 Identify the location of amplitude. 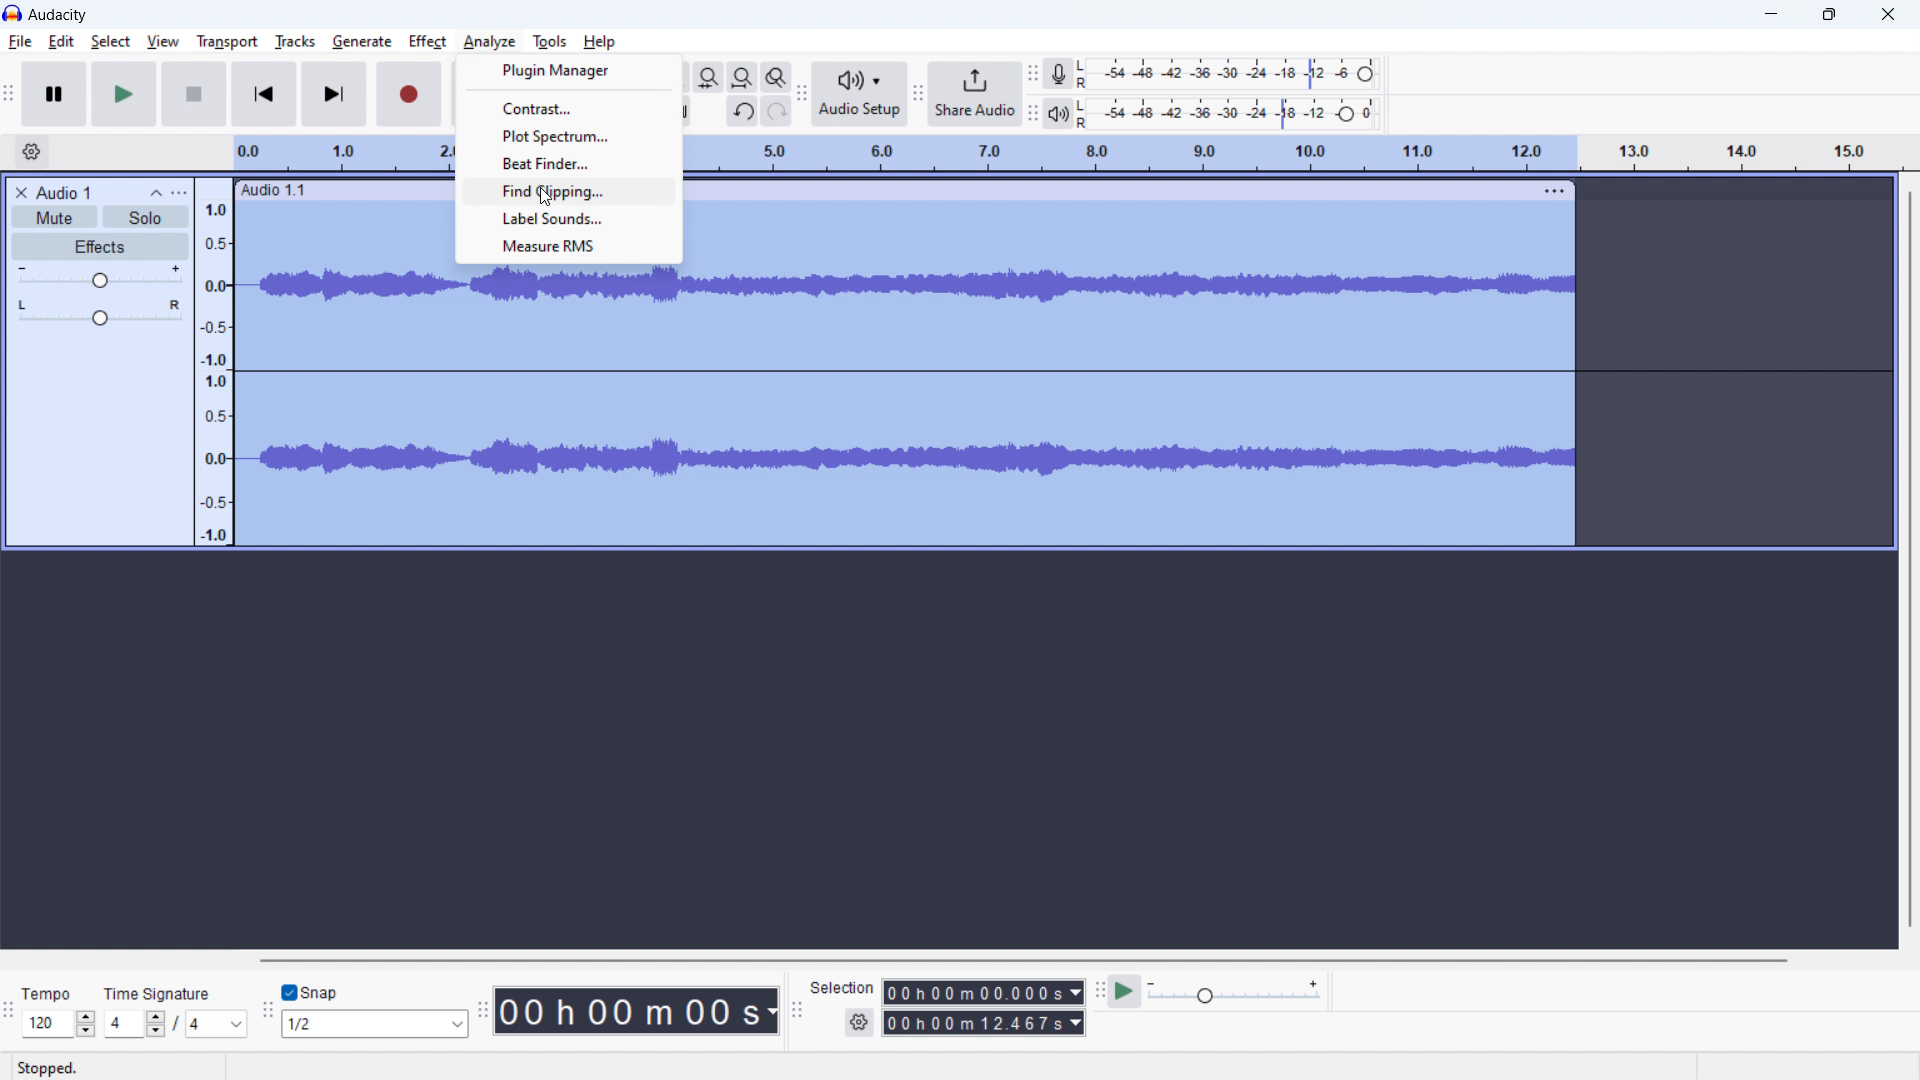
(211, 362).